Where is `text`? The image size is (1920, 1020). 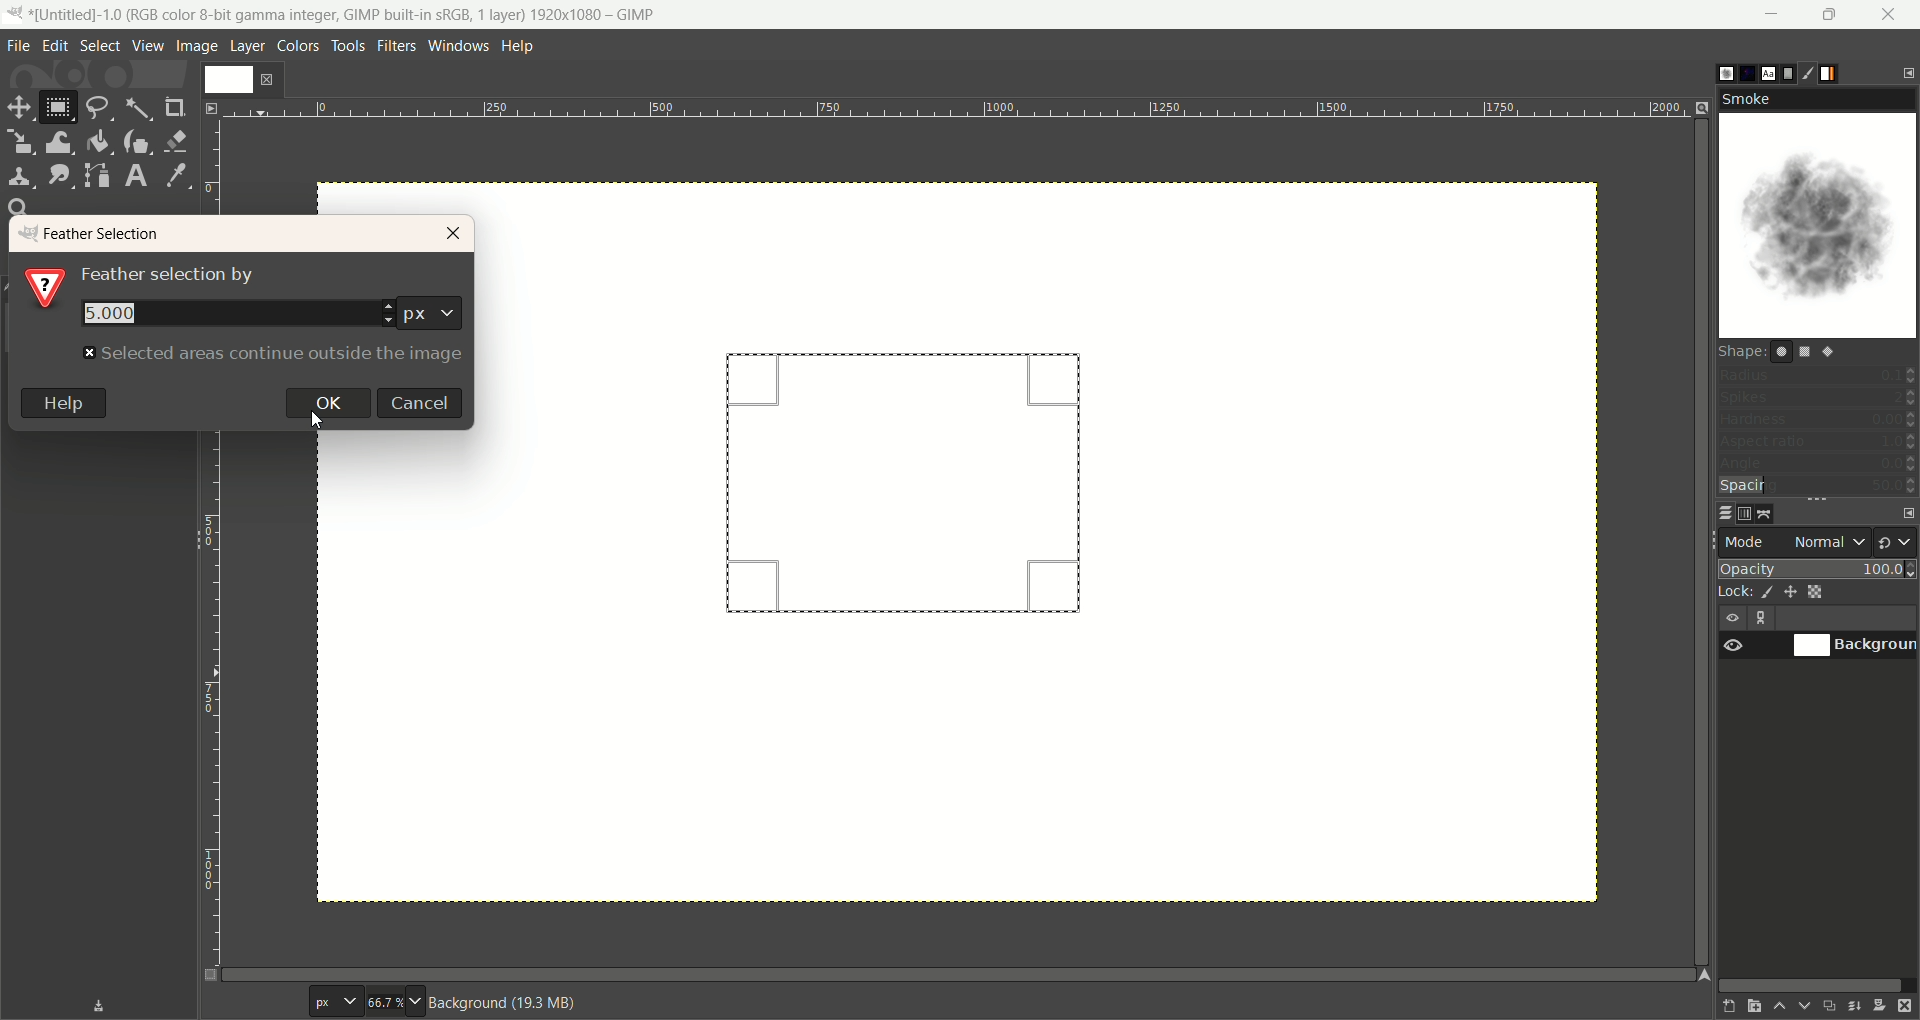
text is located at coordinates (172, 278).